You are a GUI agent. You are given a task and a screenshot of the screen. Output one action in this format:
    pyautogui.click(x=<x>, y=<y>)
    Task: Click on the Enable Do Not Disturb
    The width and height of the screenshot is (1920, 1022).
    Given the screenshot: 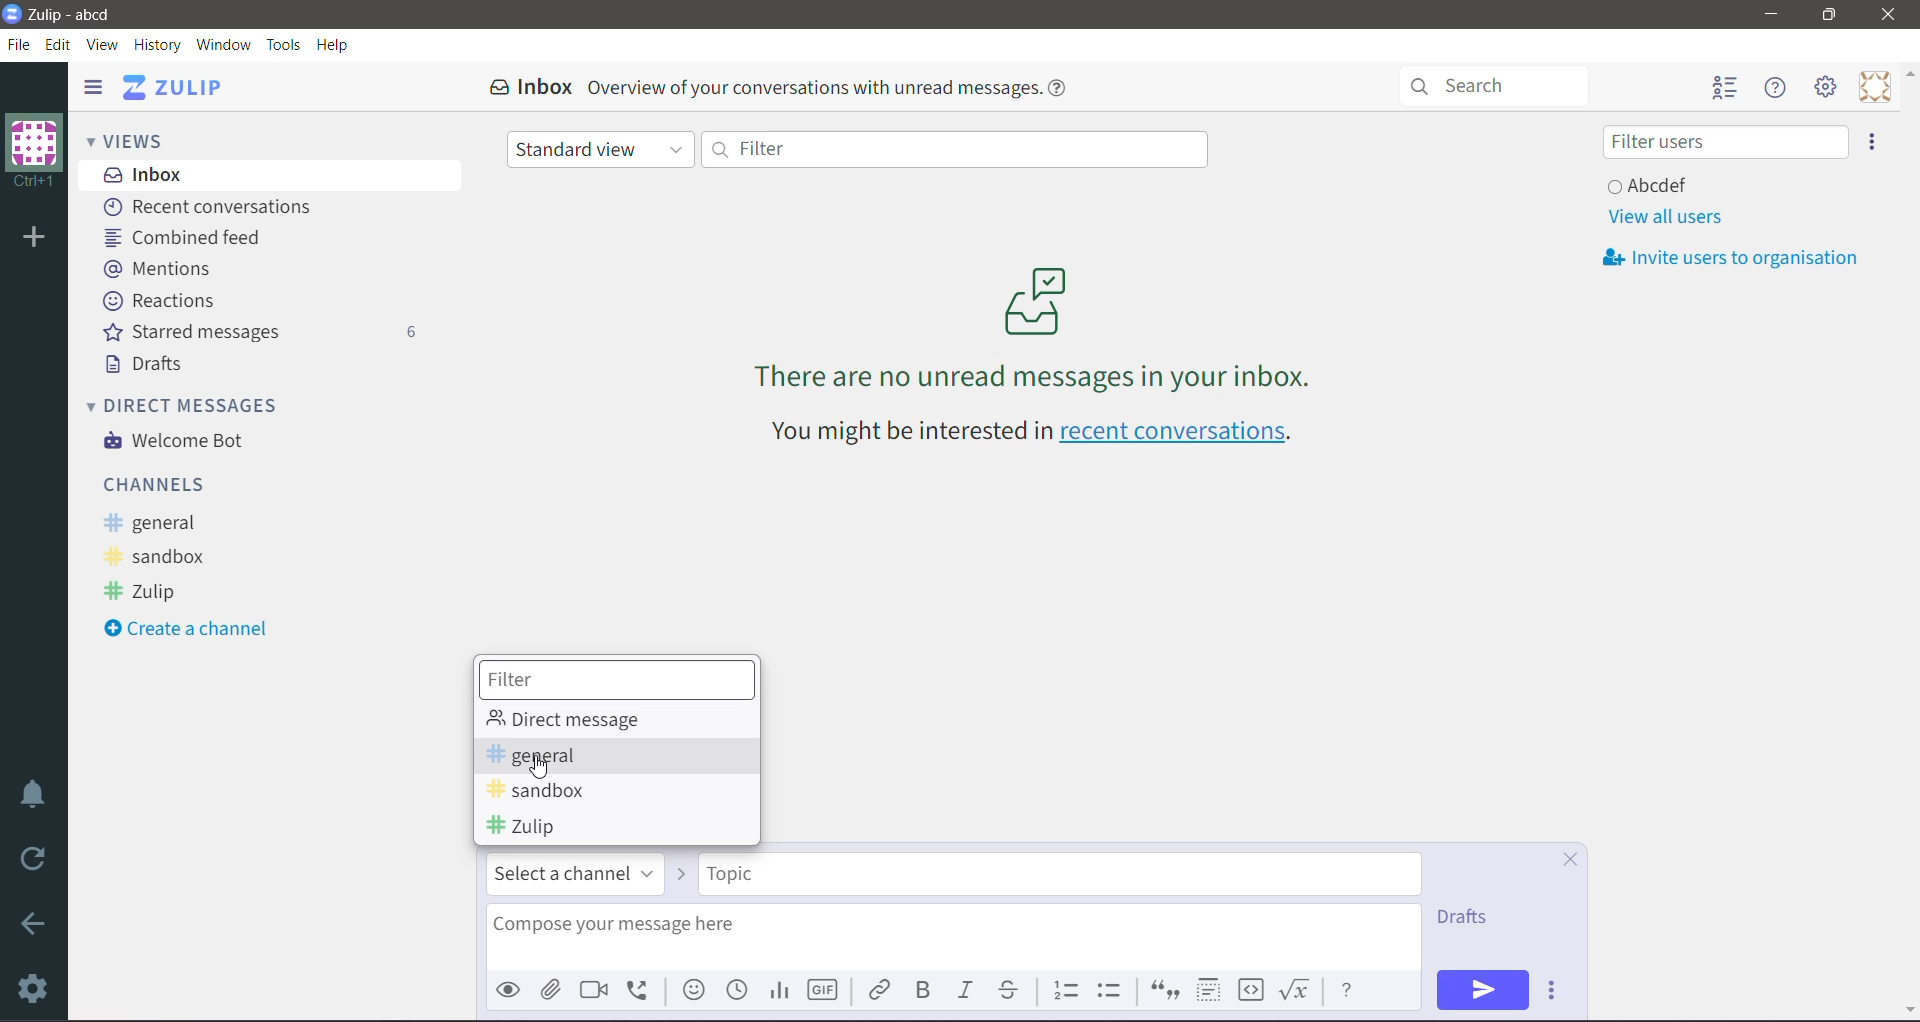 What is the action you would take?
    pyautogui.click(x=34, y=794)
    